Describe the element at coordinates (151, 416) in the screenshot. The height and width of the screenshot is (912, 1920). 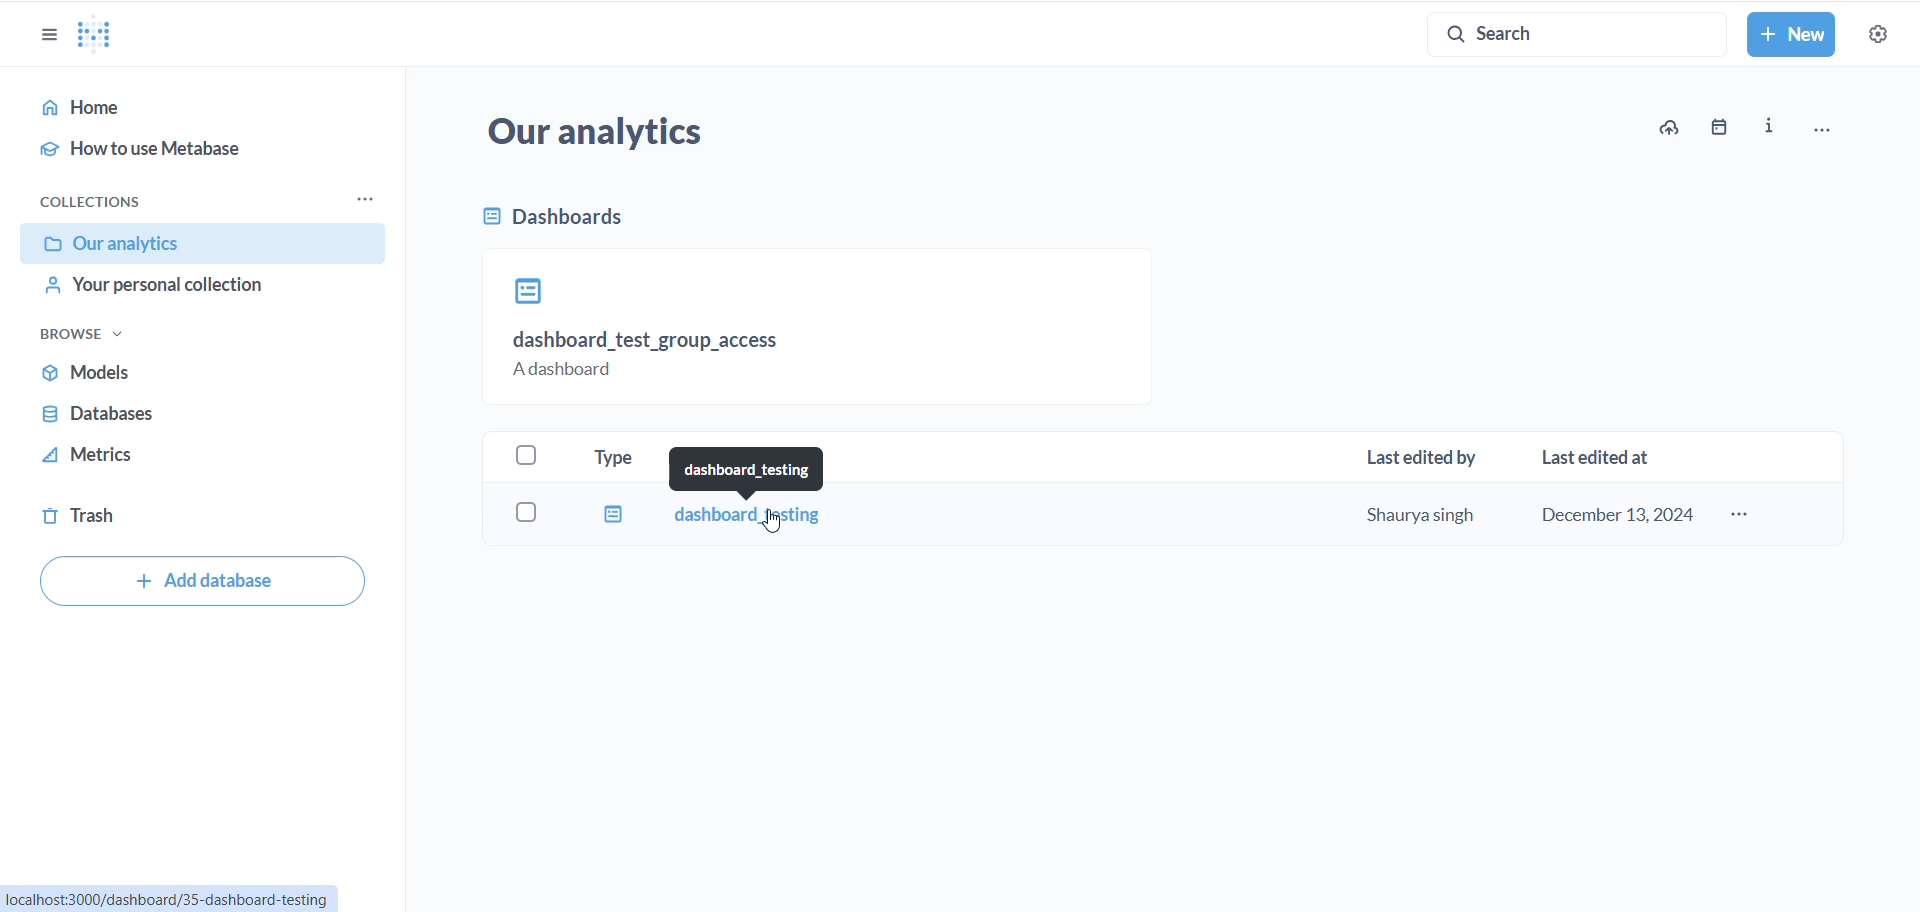
I see `databases` at that location.